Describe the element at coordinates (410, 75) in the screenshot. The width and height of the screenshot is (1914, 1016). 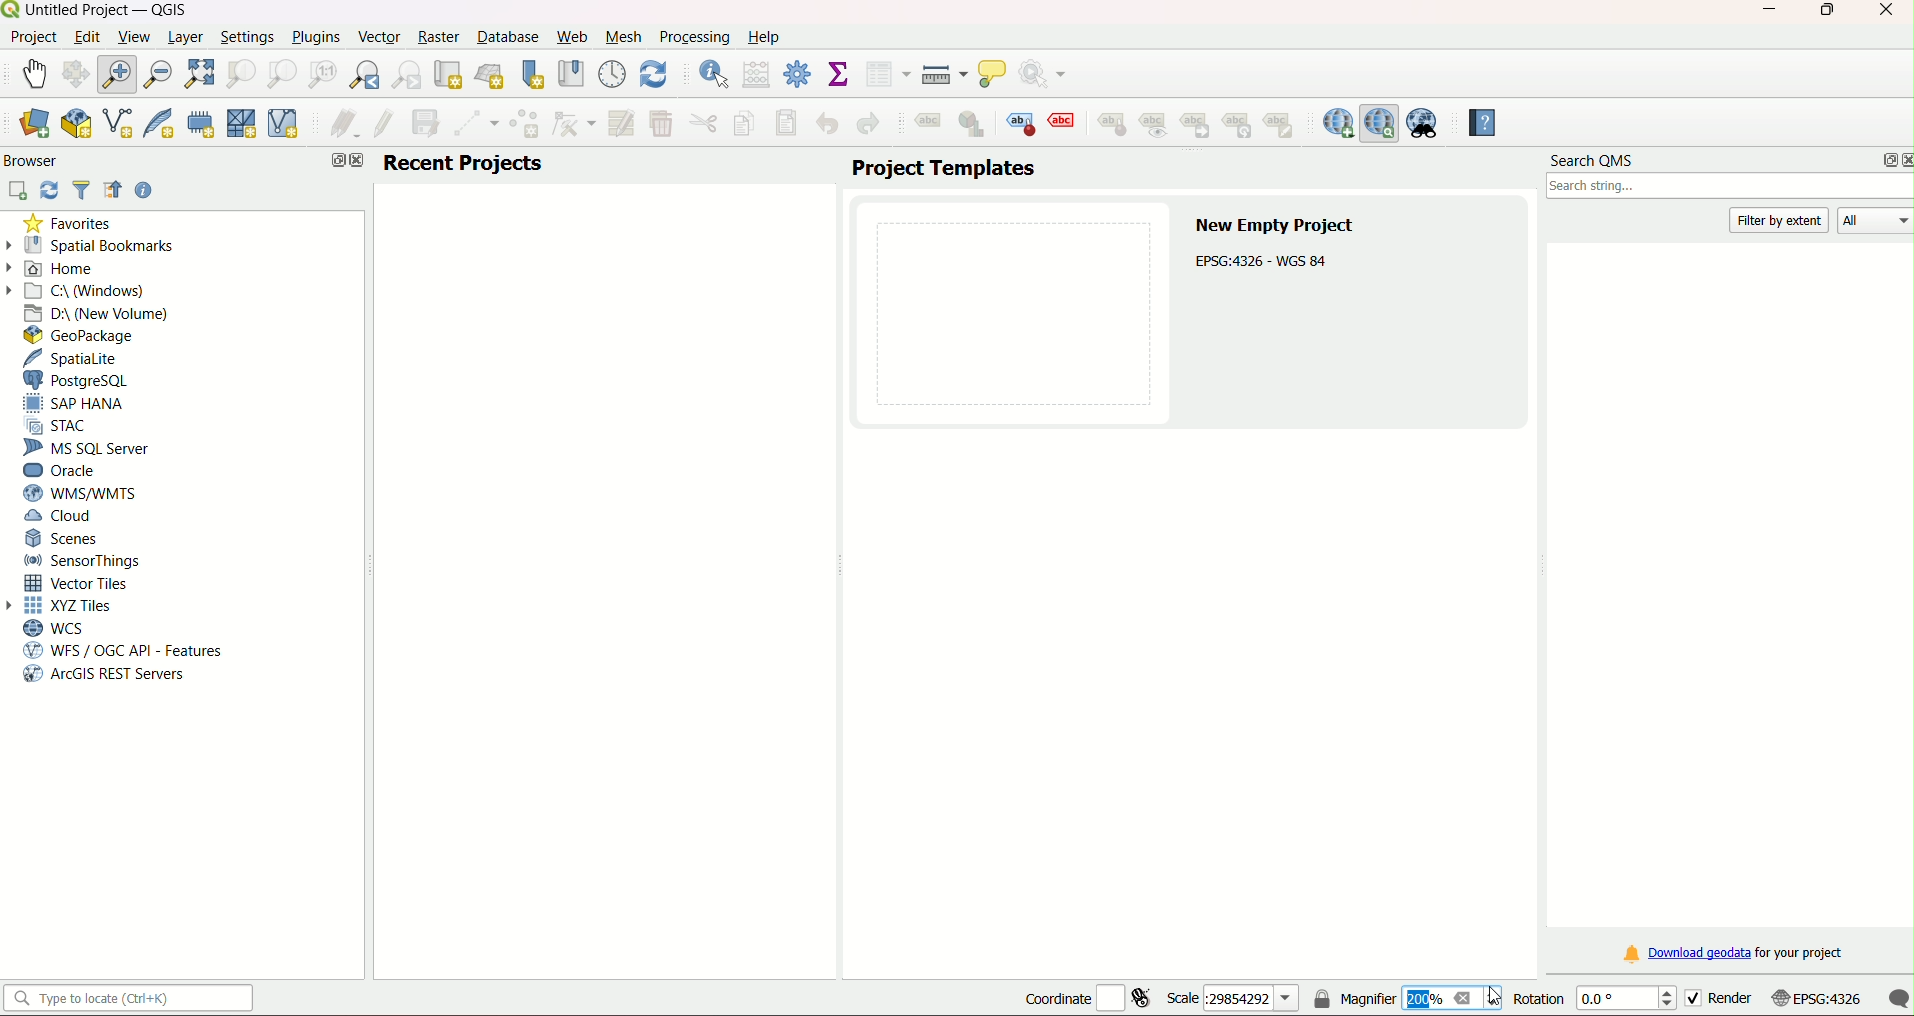
I see `zoom next` at that location.